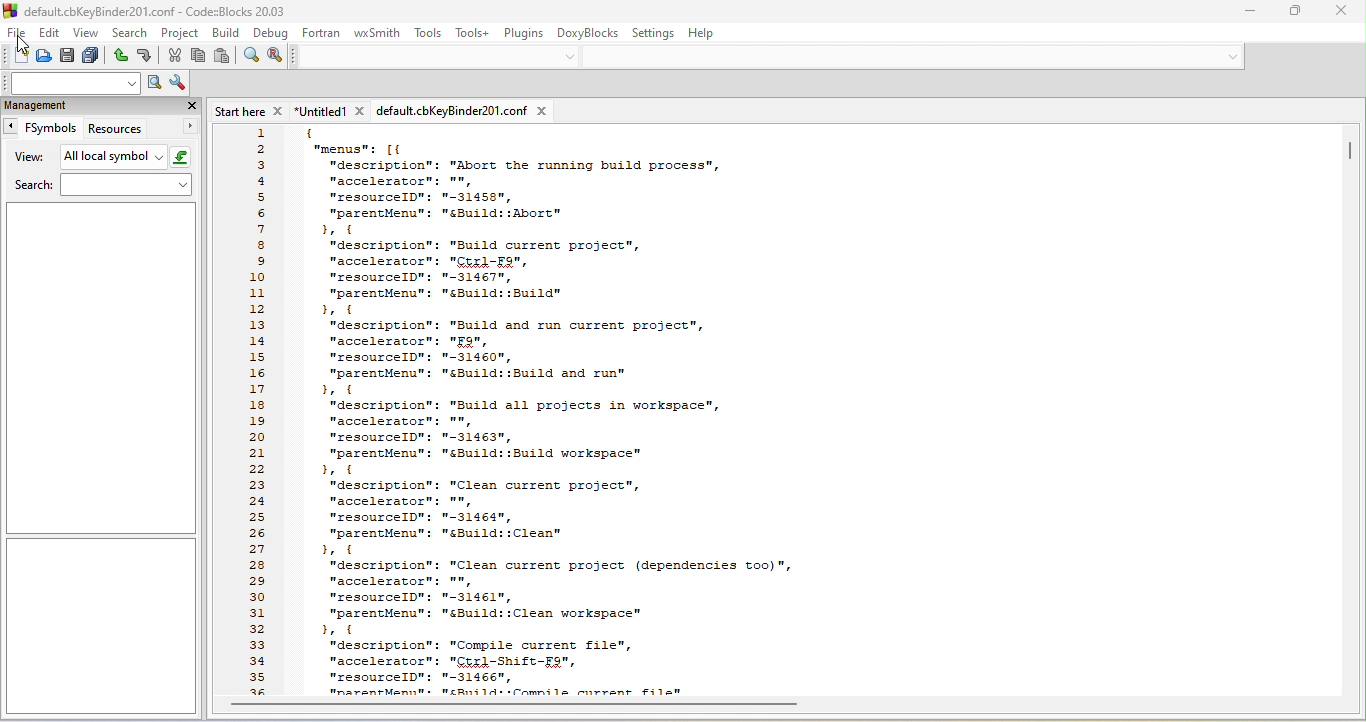 Image resolution: width=1366 pixels, height=722 pixels. Describe the element at coordinates (161, 11) in the screenshot. I see `default.cbKeyBinder201.conf - CodezBlocks 20.03` at that location.